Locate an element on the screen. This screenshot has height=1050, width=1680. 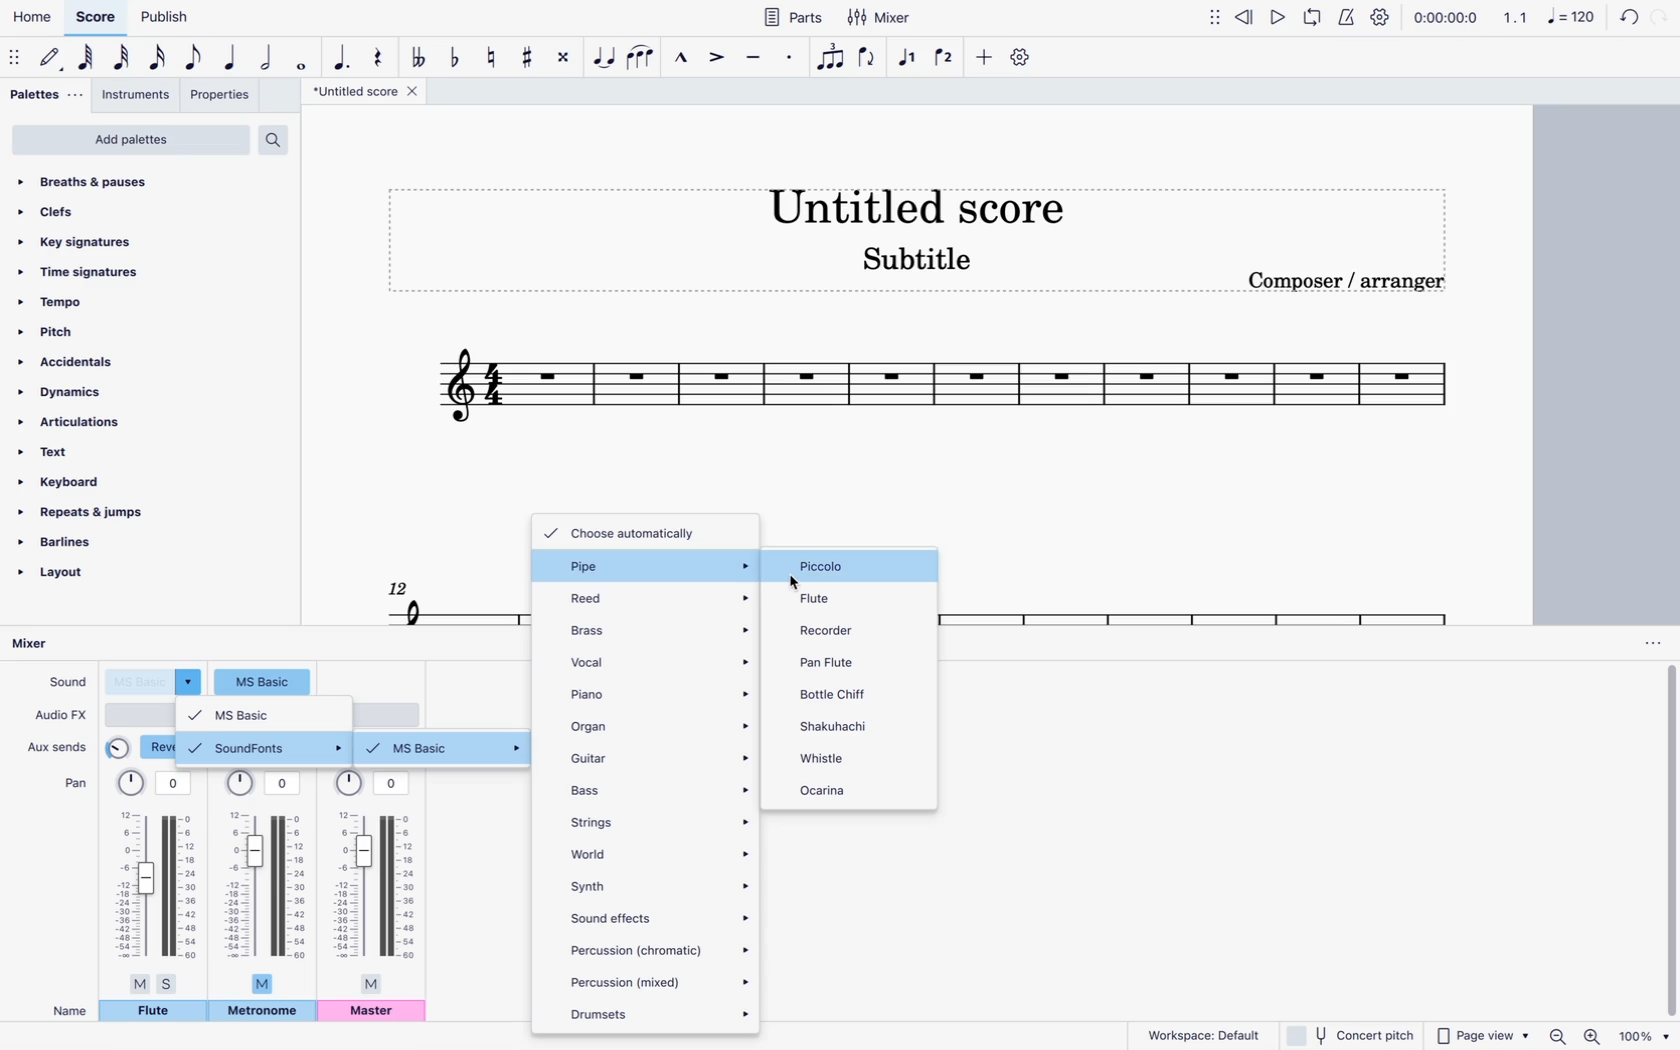
publish is located at coordinates (168, 16).